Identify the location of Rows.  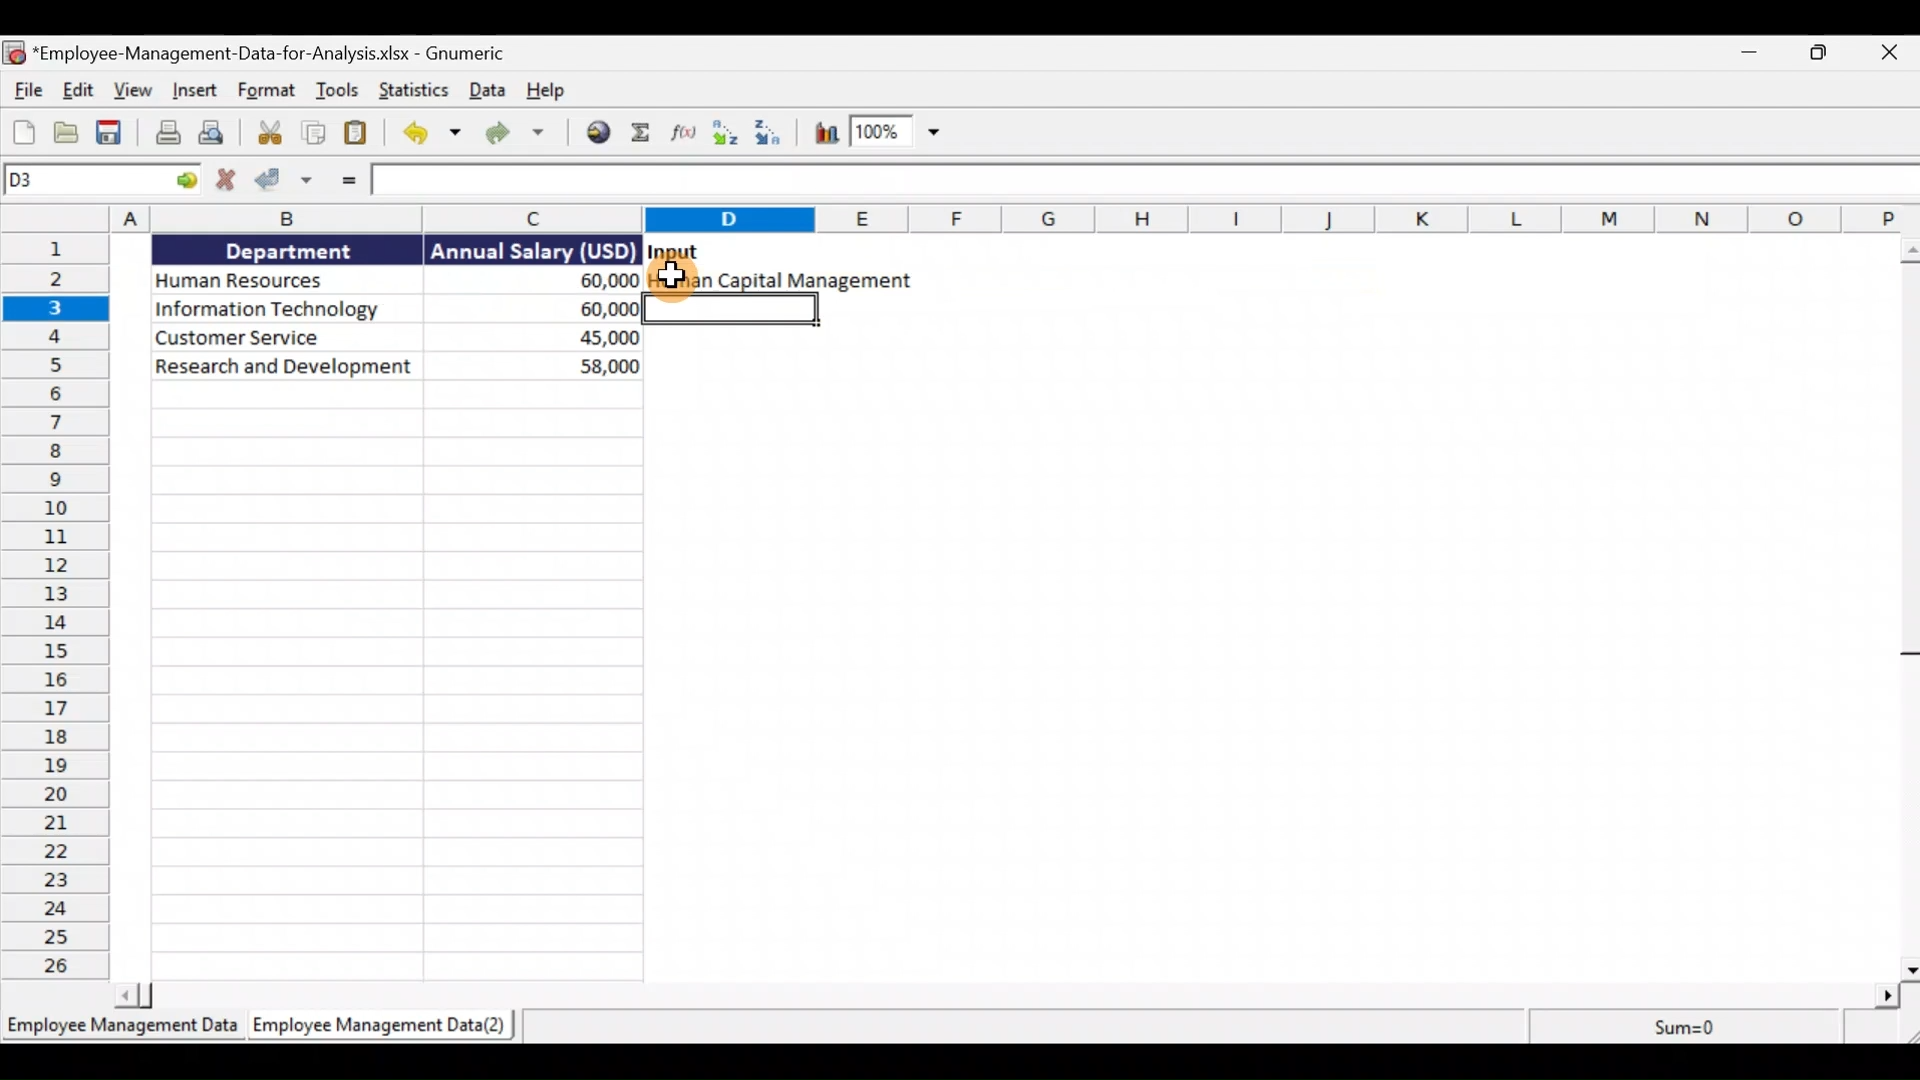
(64, 608).